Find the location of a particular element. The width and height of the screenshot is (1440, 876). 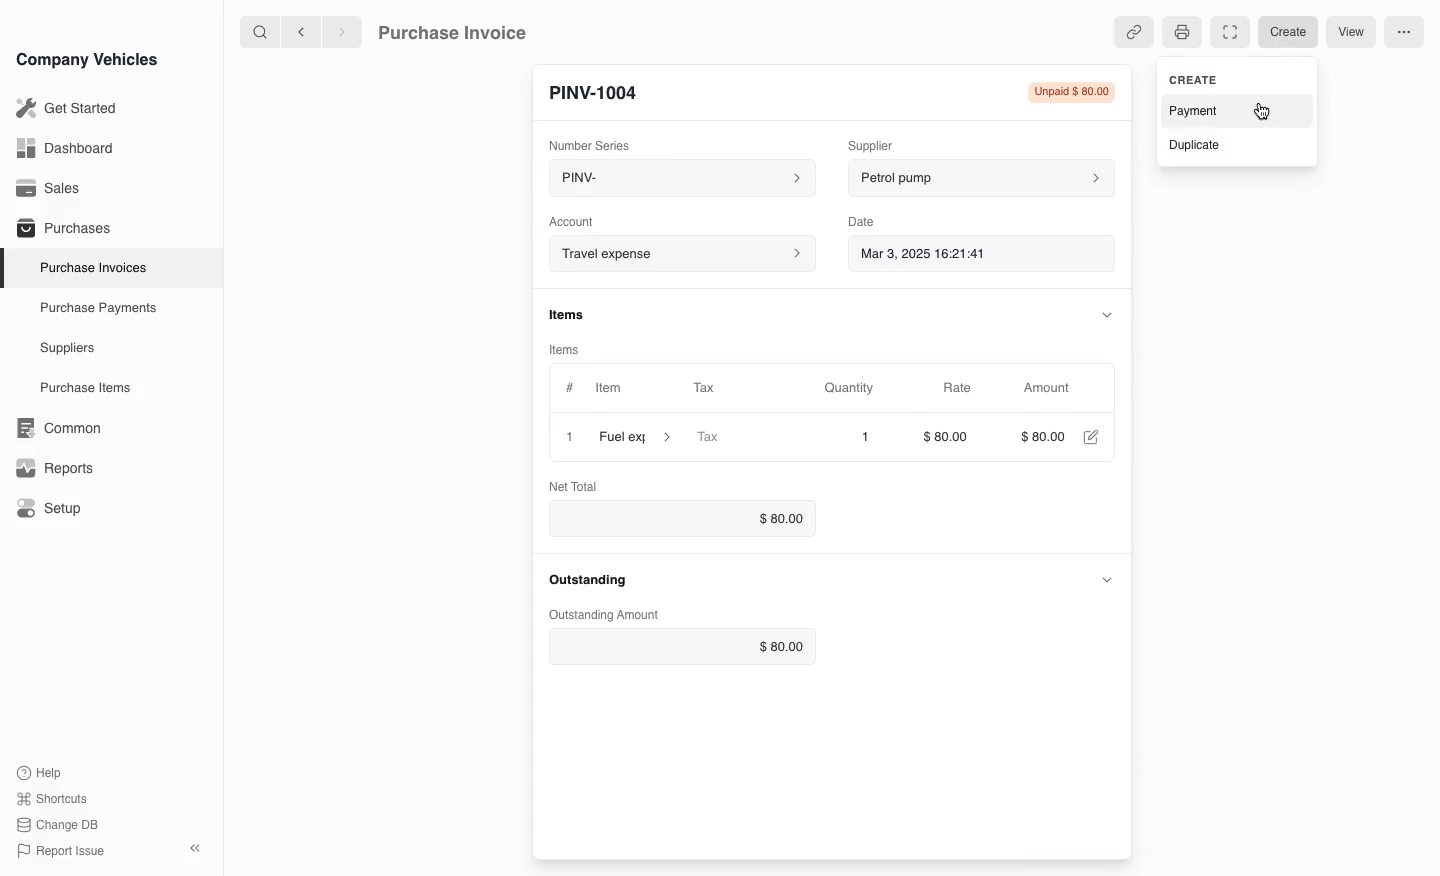

Help is located at coordinates (44, 772).